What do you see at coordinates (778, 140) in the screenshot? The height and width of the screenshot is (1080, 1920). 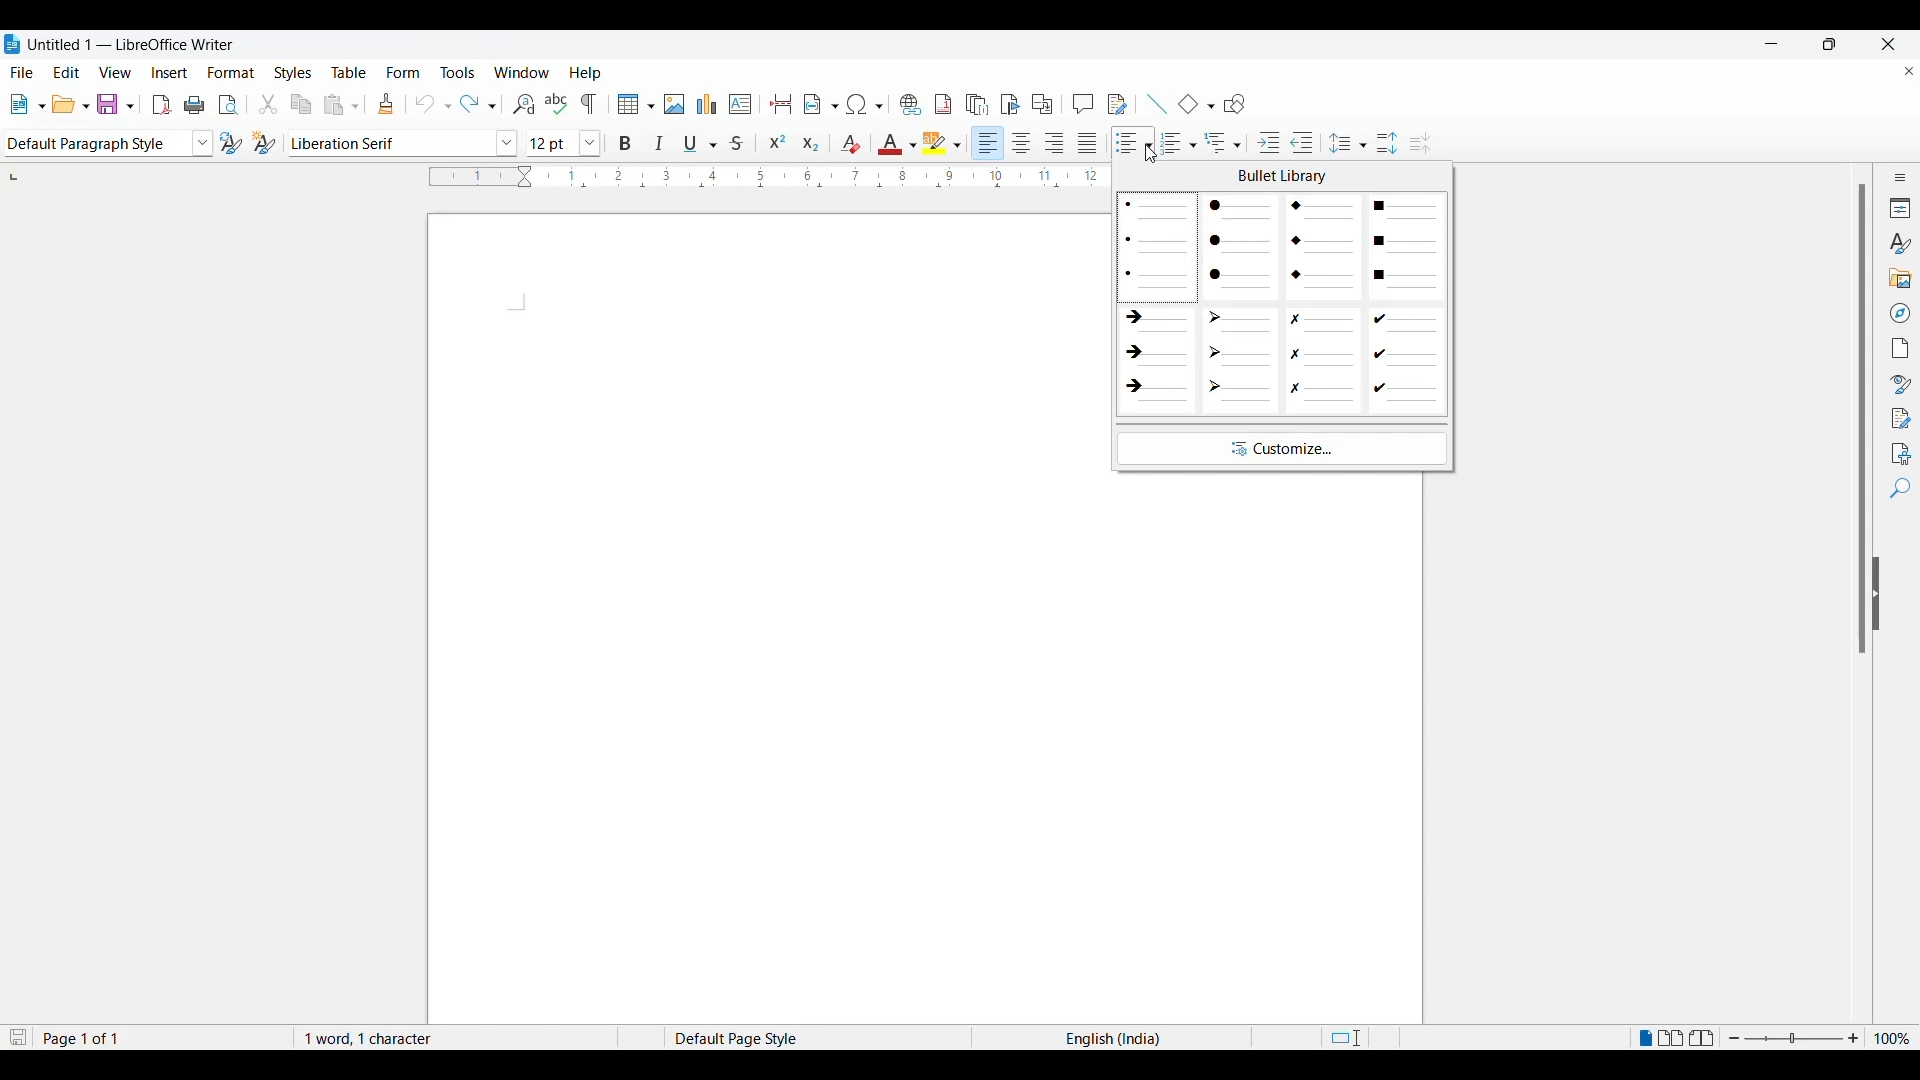 I see `superscript` at bounding box center [778, 140].